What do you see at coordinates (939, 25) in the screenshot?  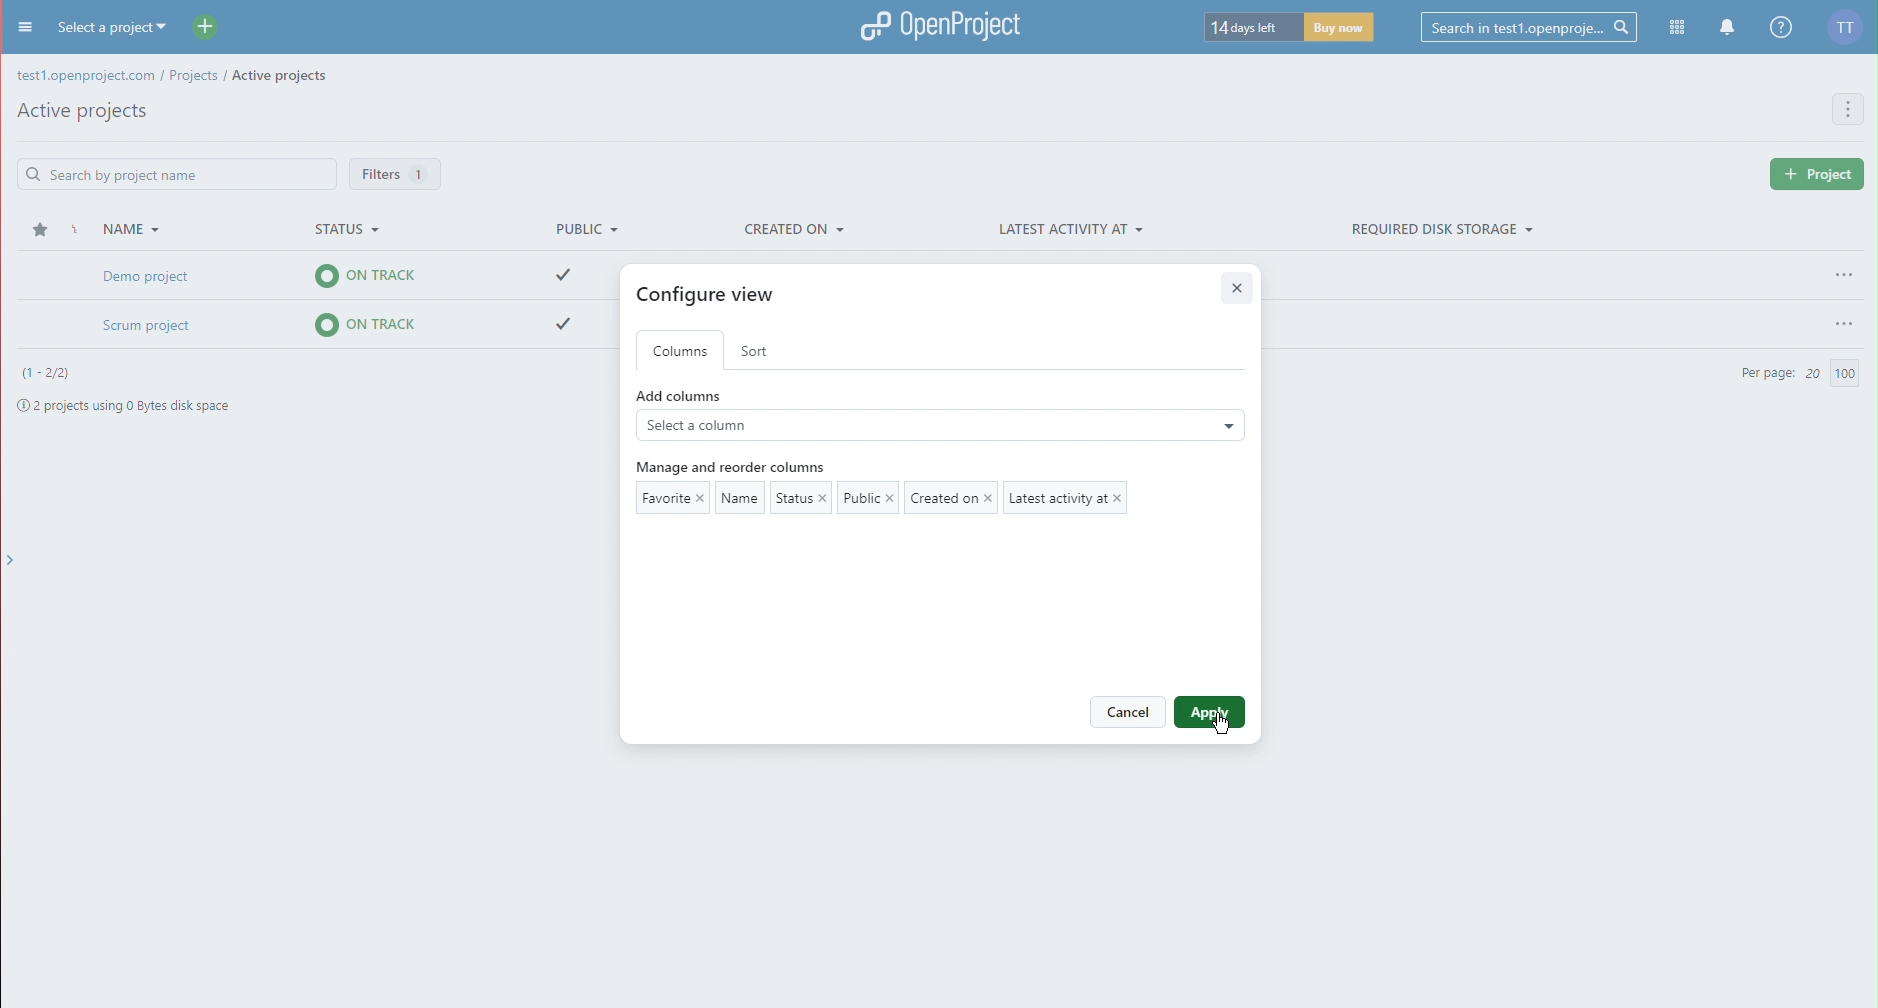 I see `OpenProject` at bounding box center [939, 25].